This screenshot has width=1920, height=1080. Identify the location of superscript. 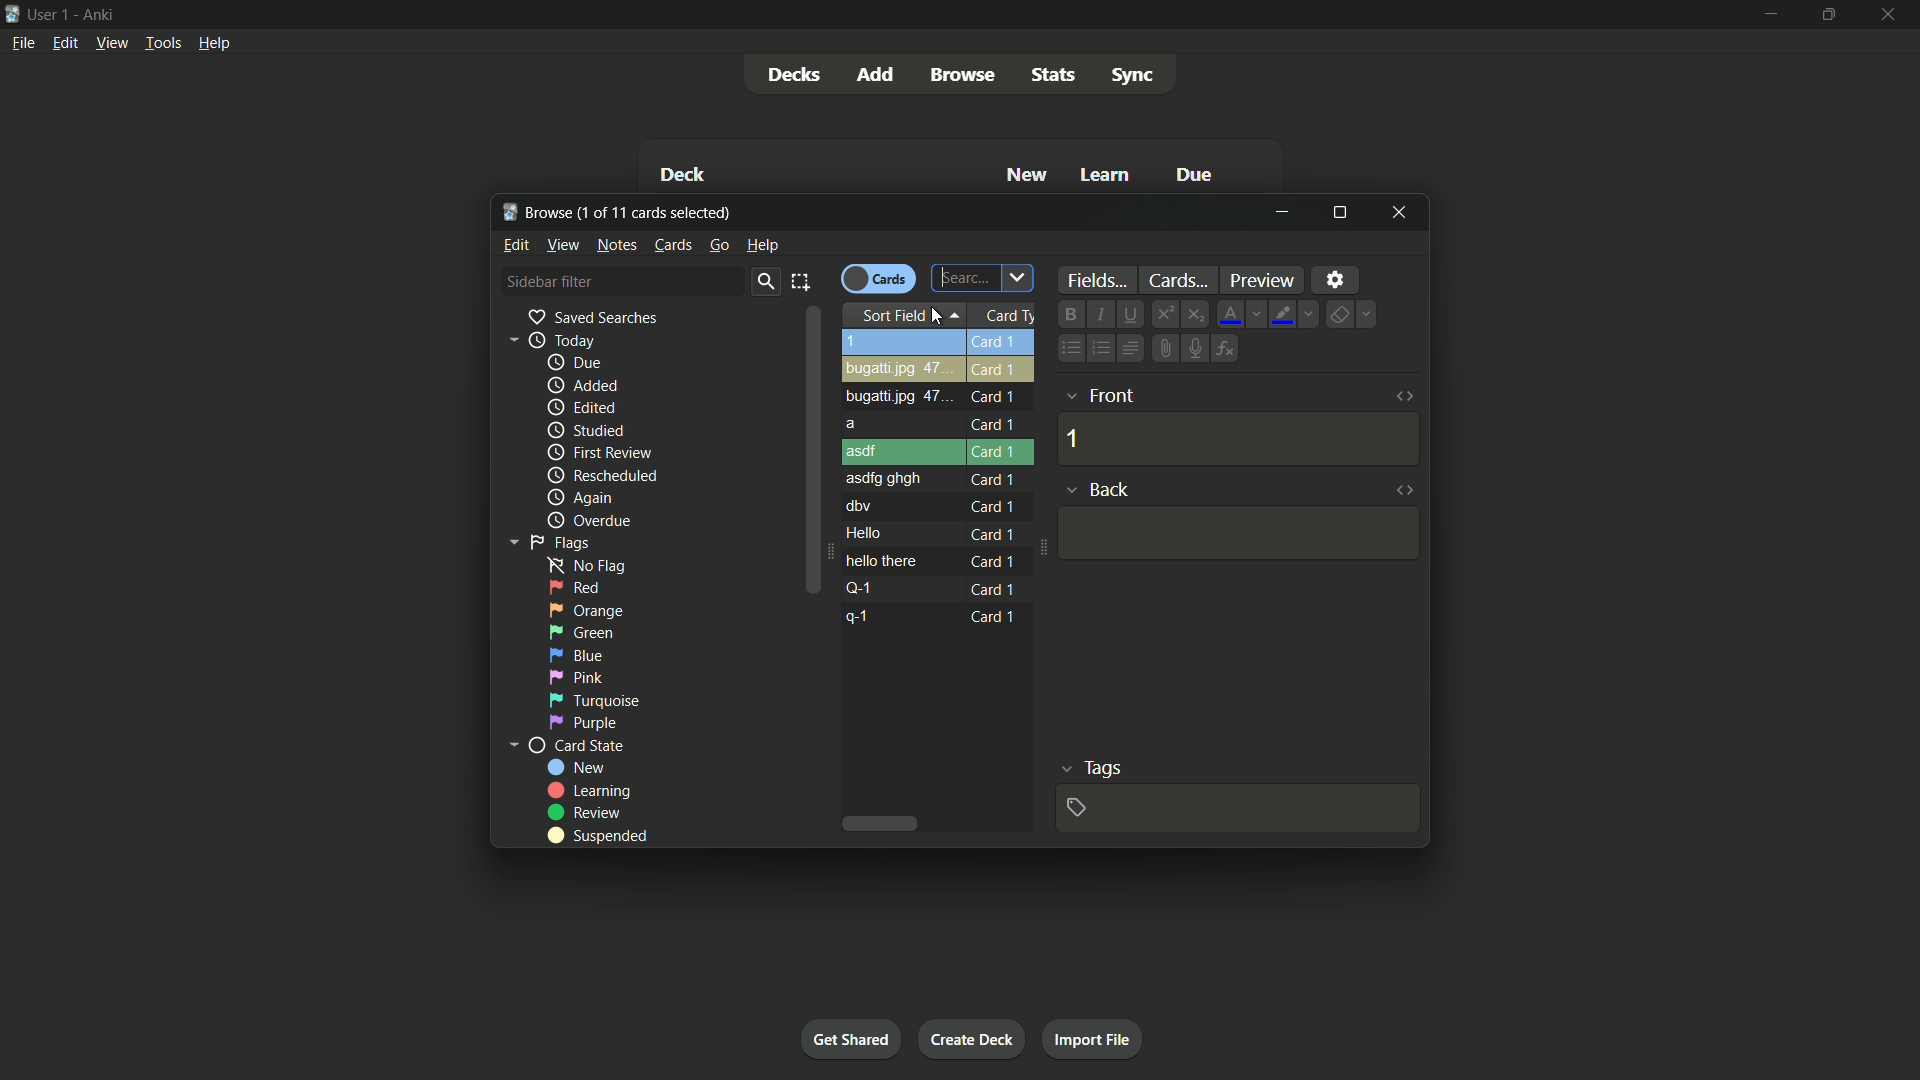
(1163, 313).